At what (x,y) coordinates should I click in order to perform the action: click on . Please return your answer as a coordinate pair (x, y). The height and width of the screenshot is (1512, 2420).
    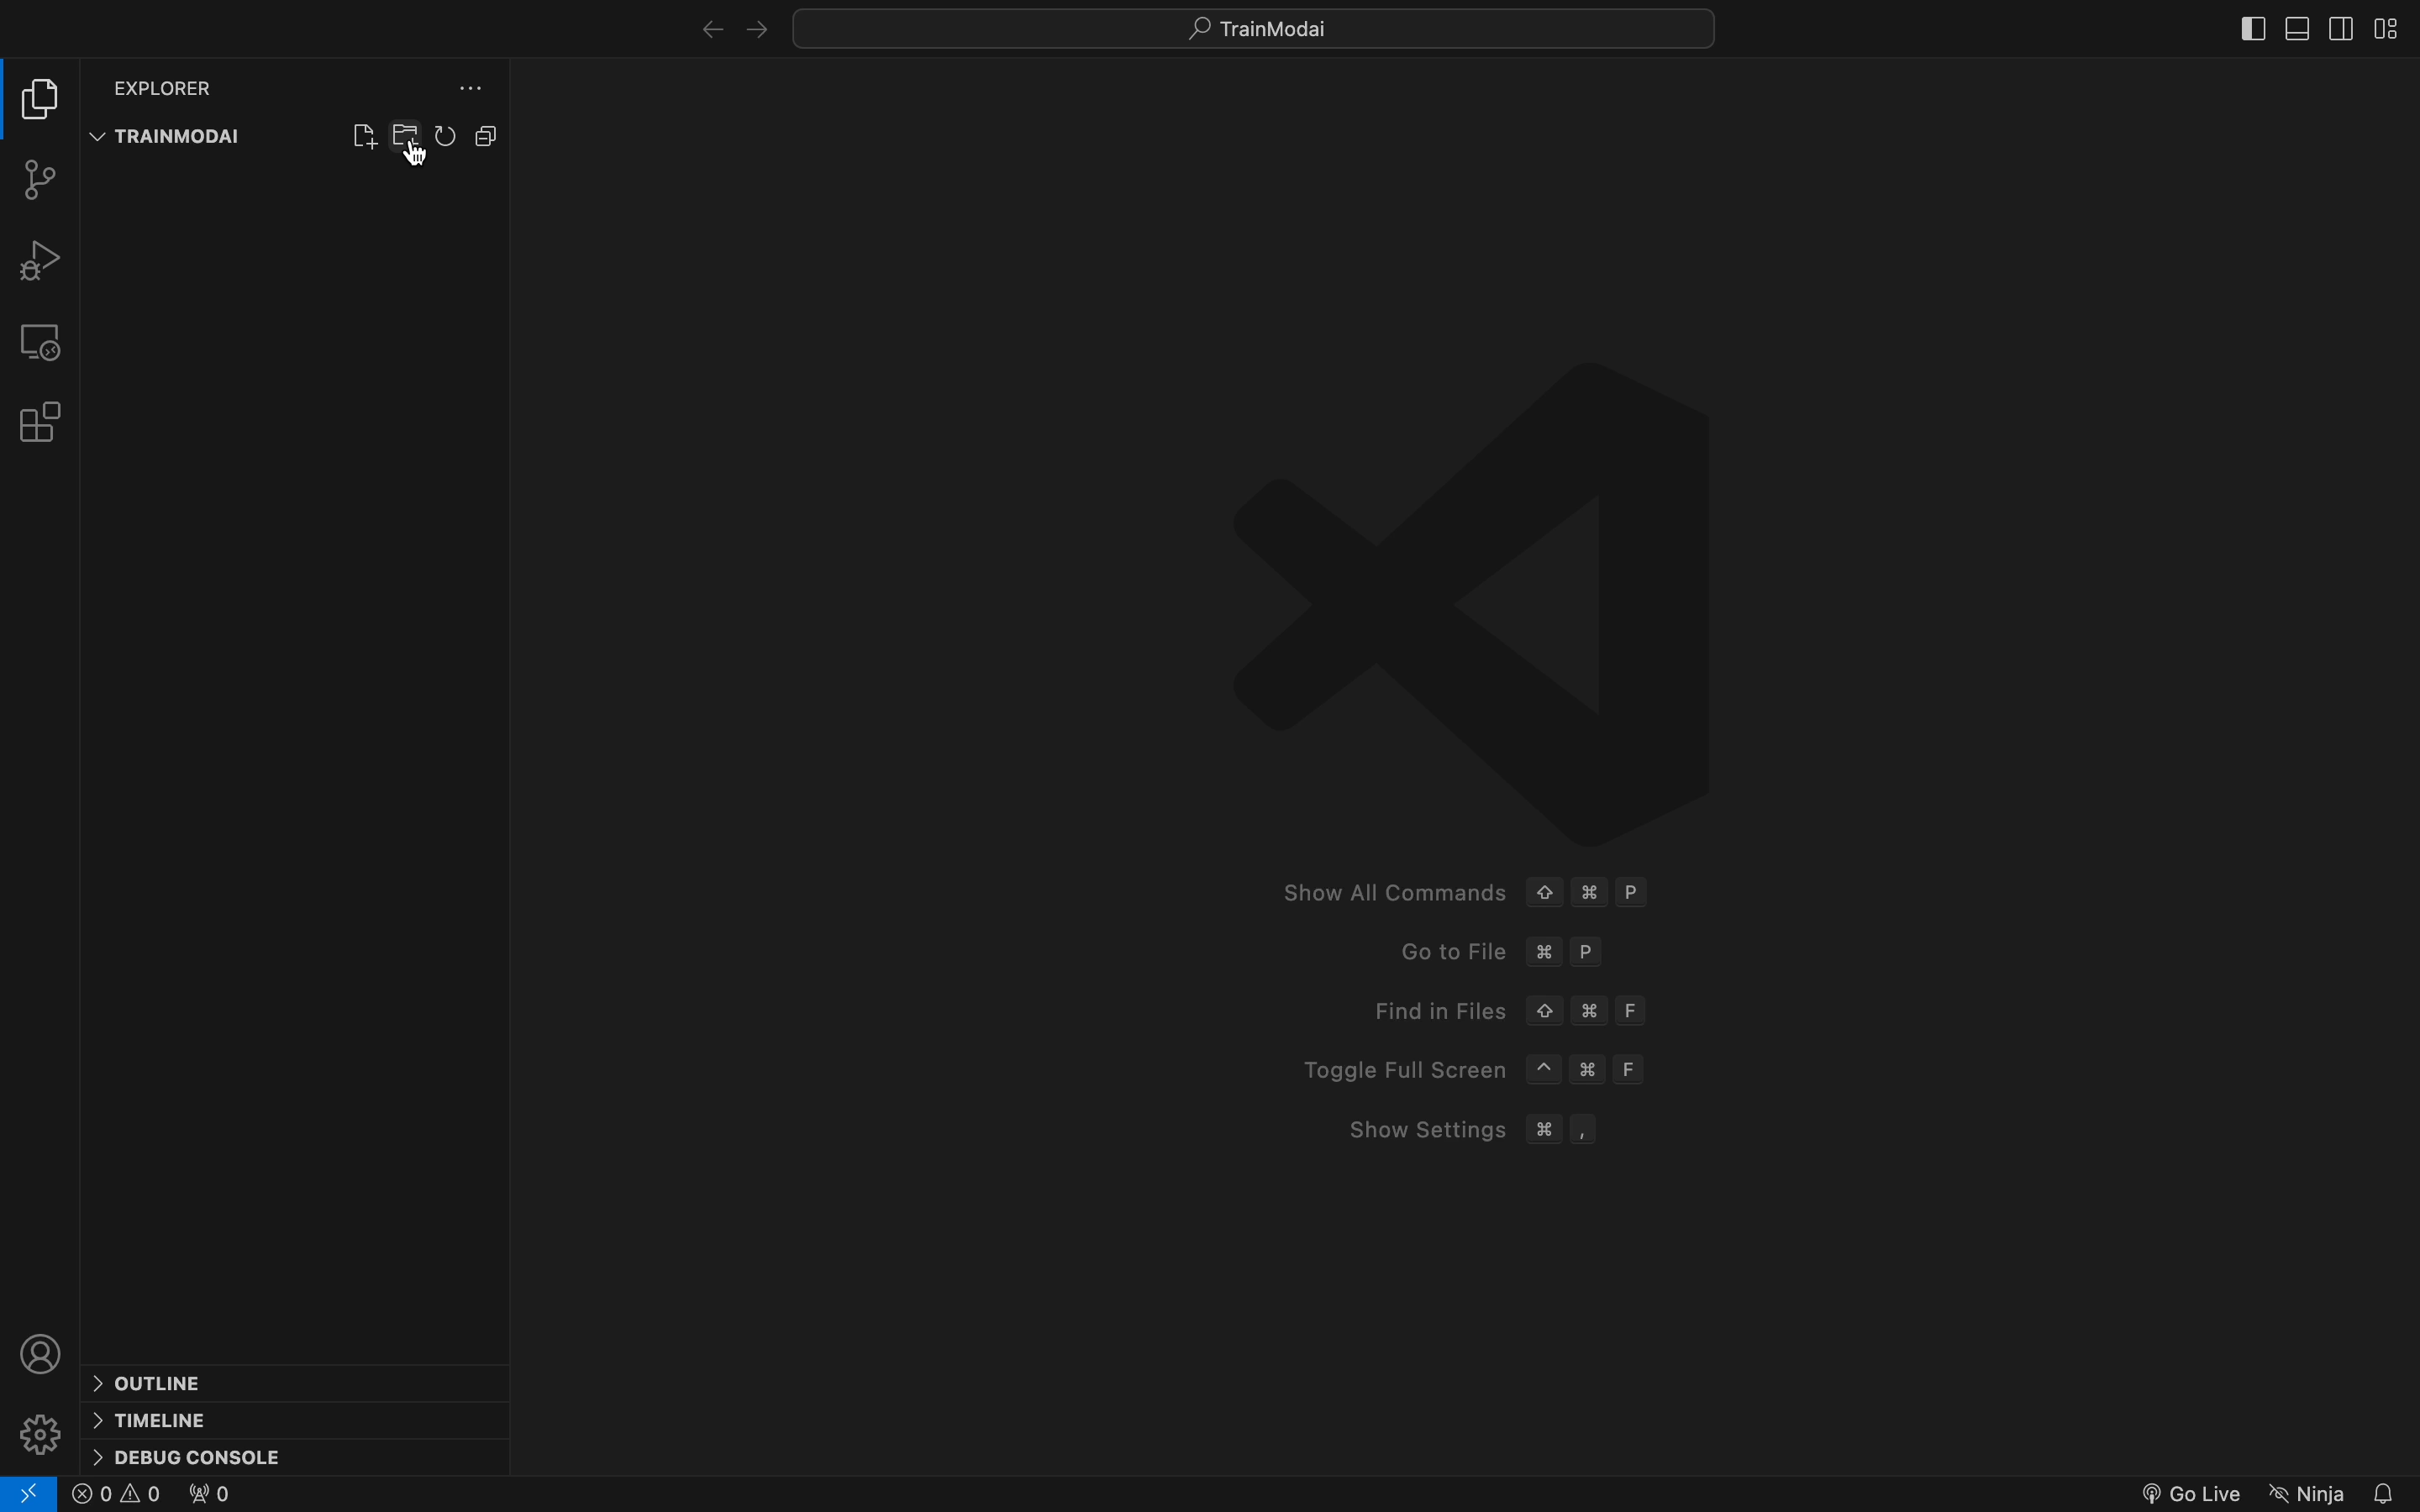
    Looking at the image, I should click on (2310, 1488).